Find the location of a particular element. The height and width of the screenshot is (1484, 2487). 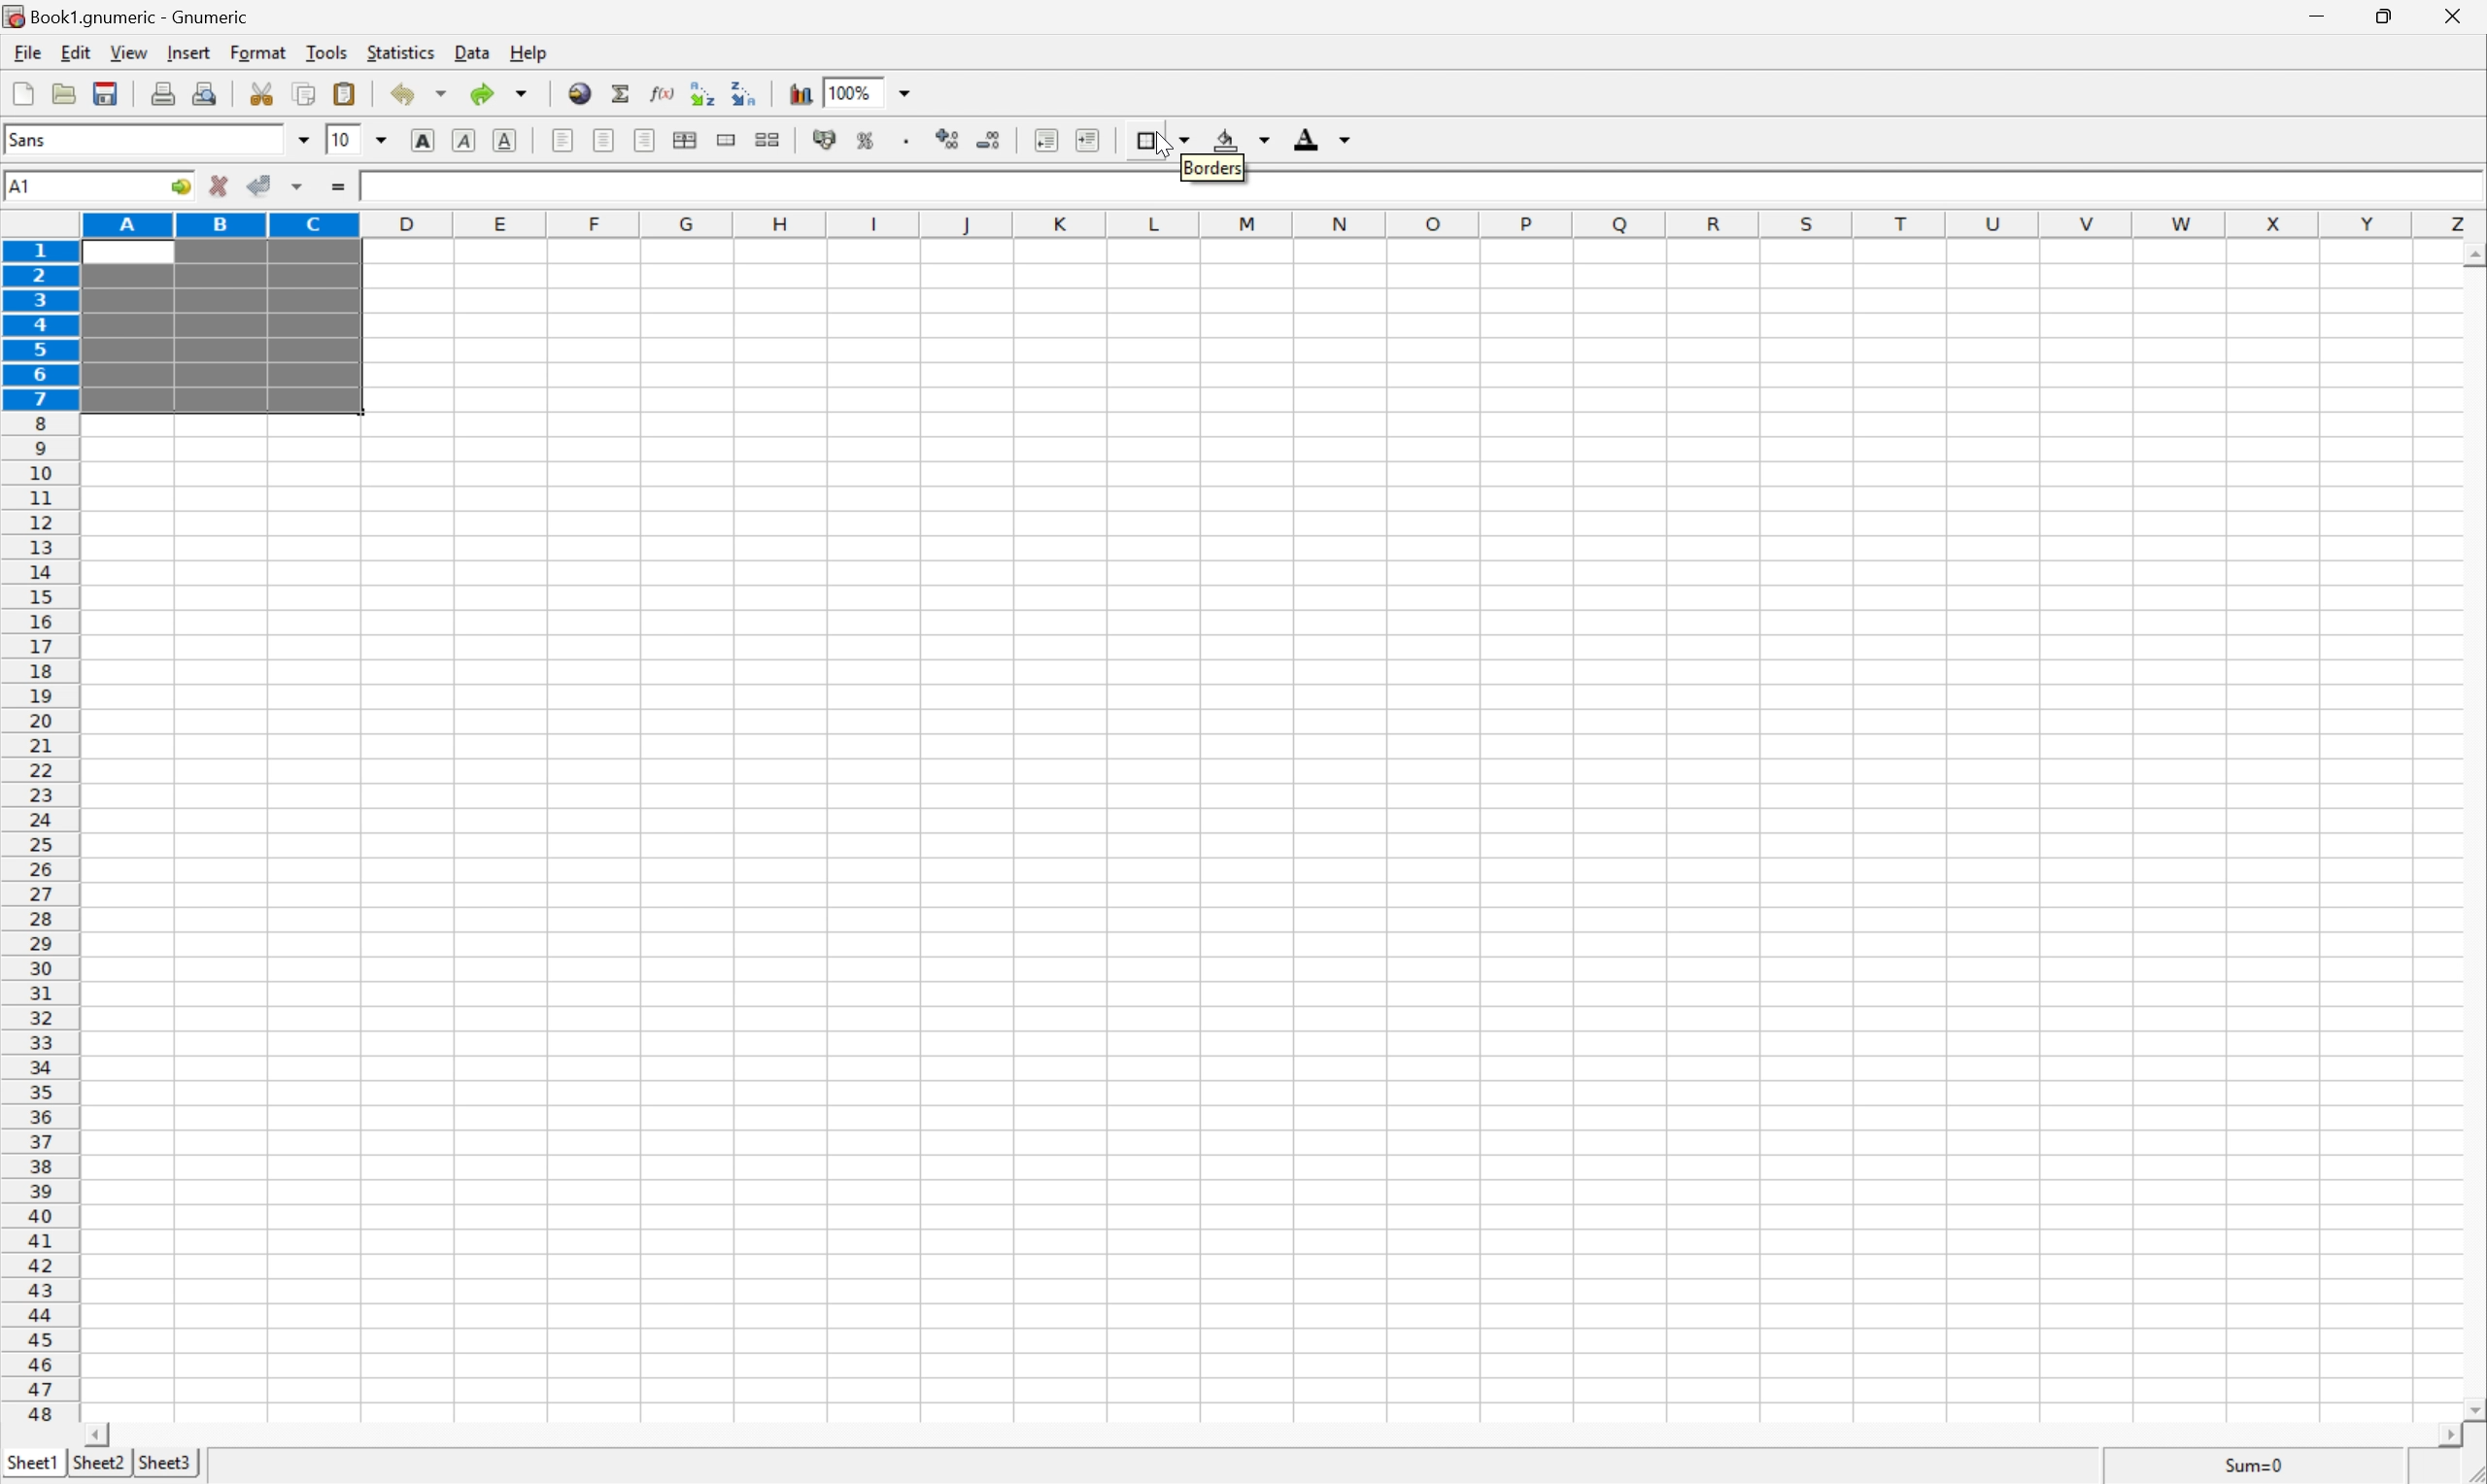

undo is located at coordinates (417, 94).